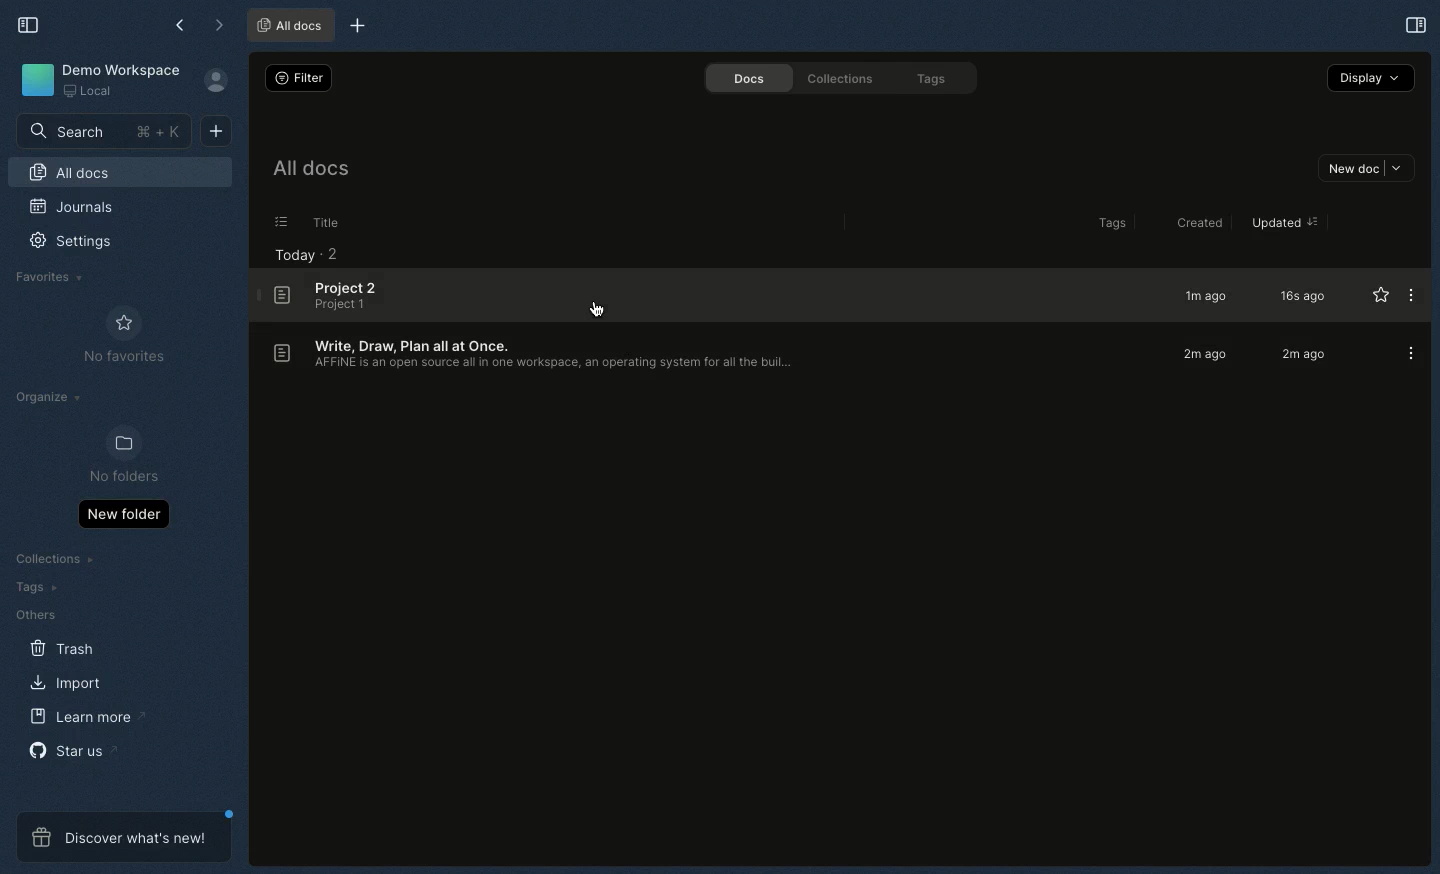 Image resolution: width=1440 pixels, height=874 pixels. What do you see at coordinates (848, 79) in the screenshot?
I see `Collections` at bounding box center [848, 79].